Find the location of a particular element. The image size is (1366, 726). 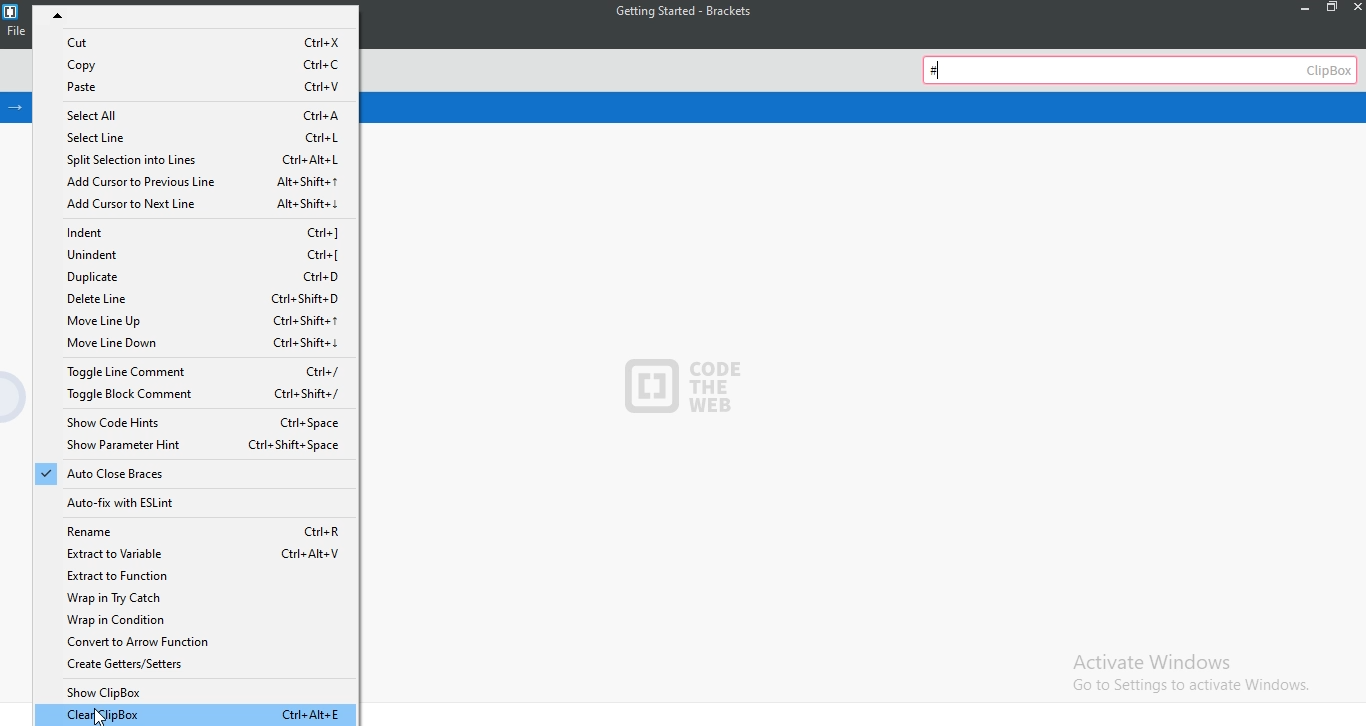

Auto Close Braces is located at coordinates (193, 476).